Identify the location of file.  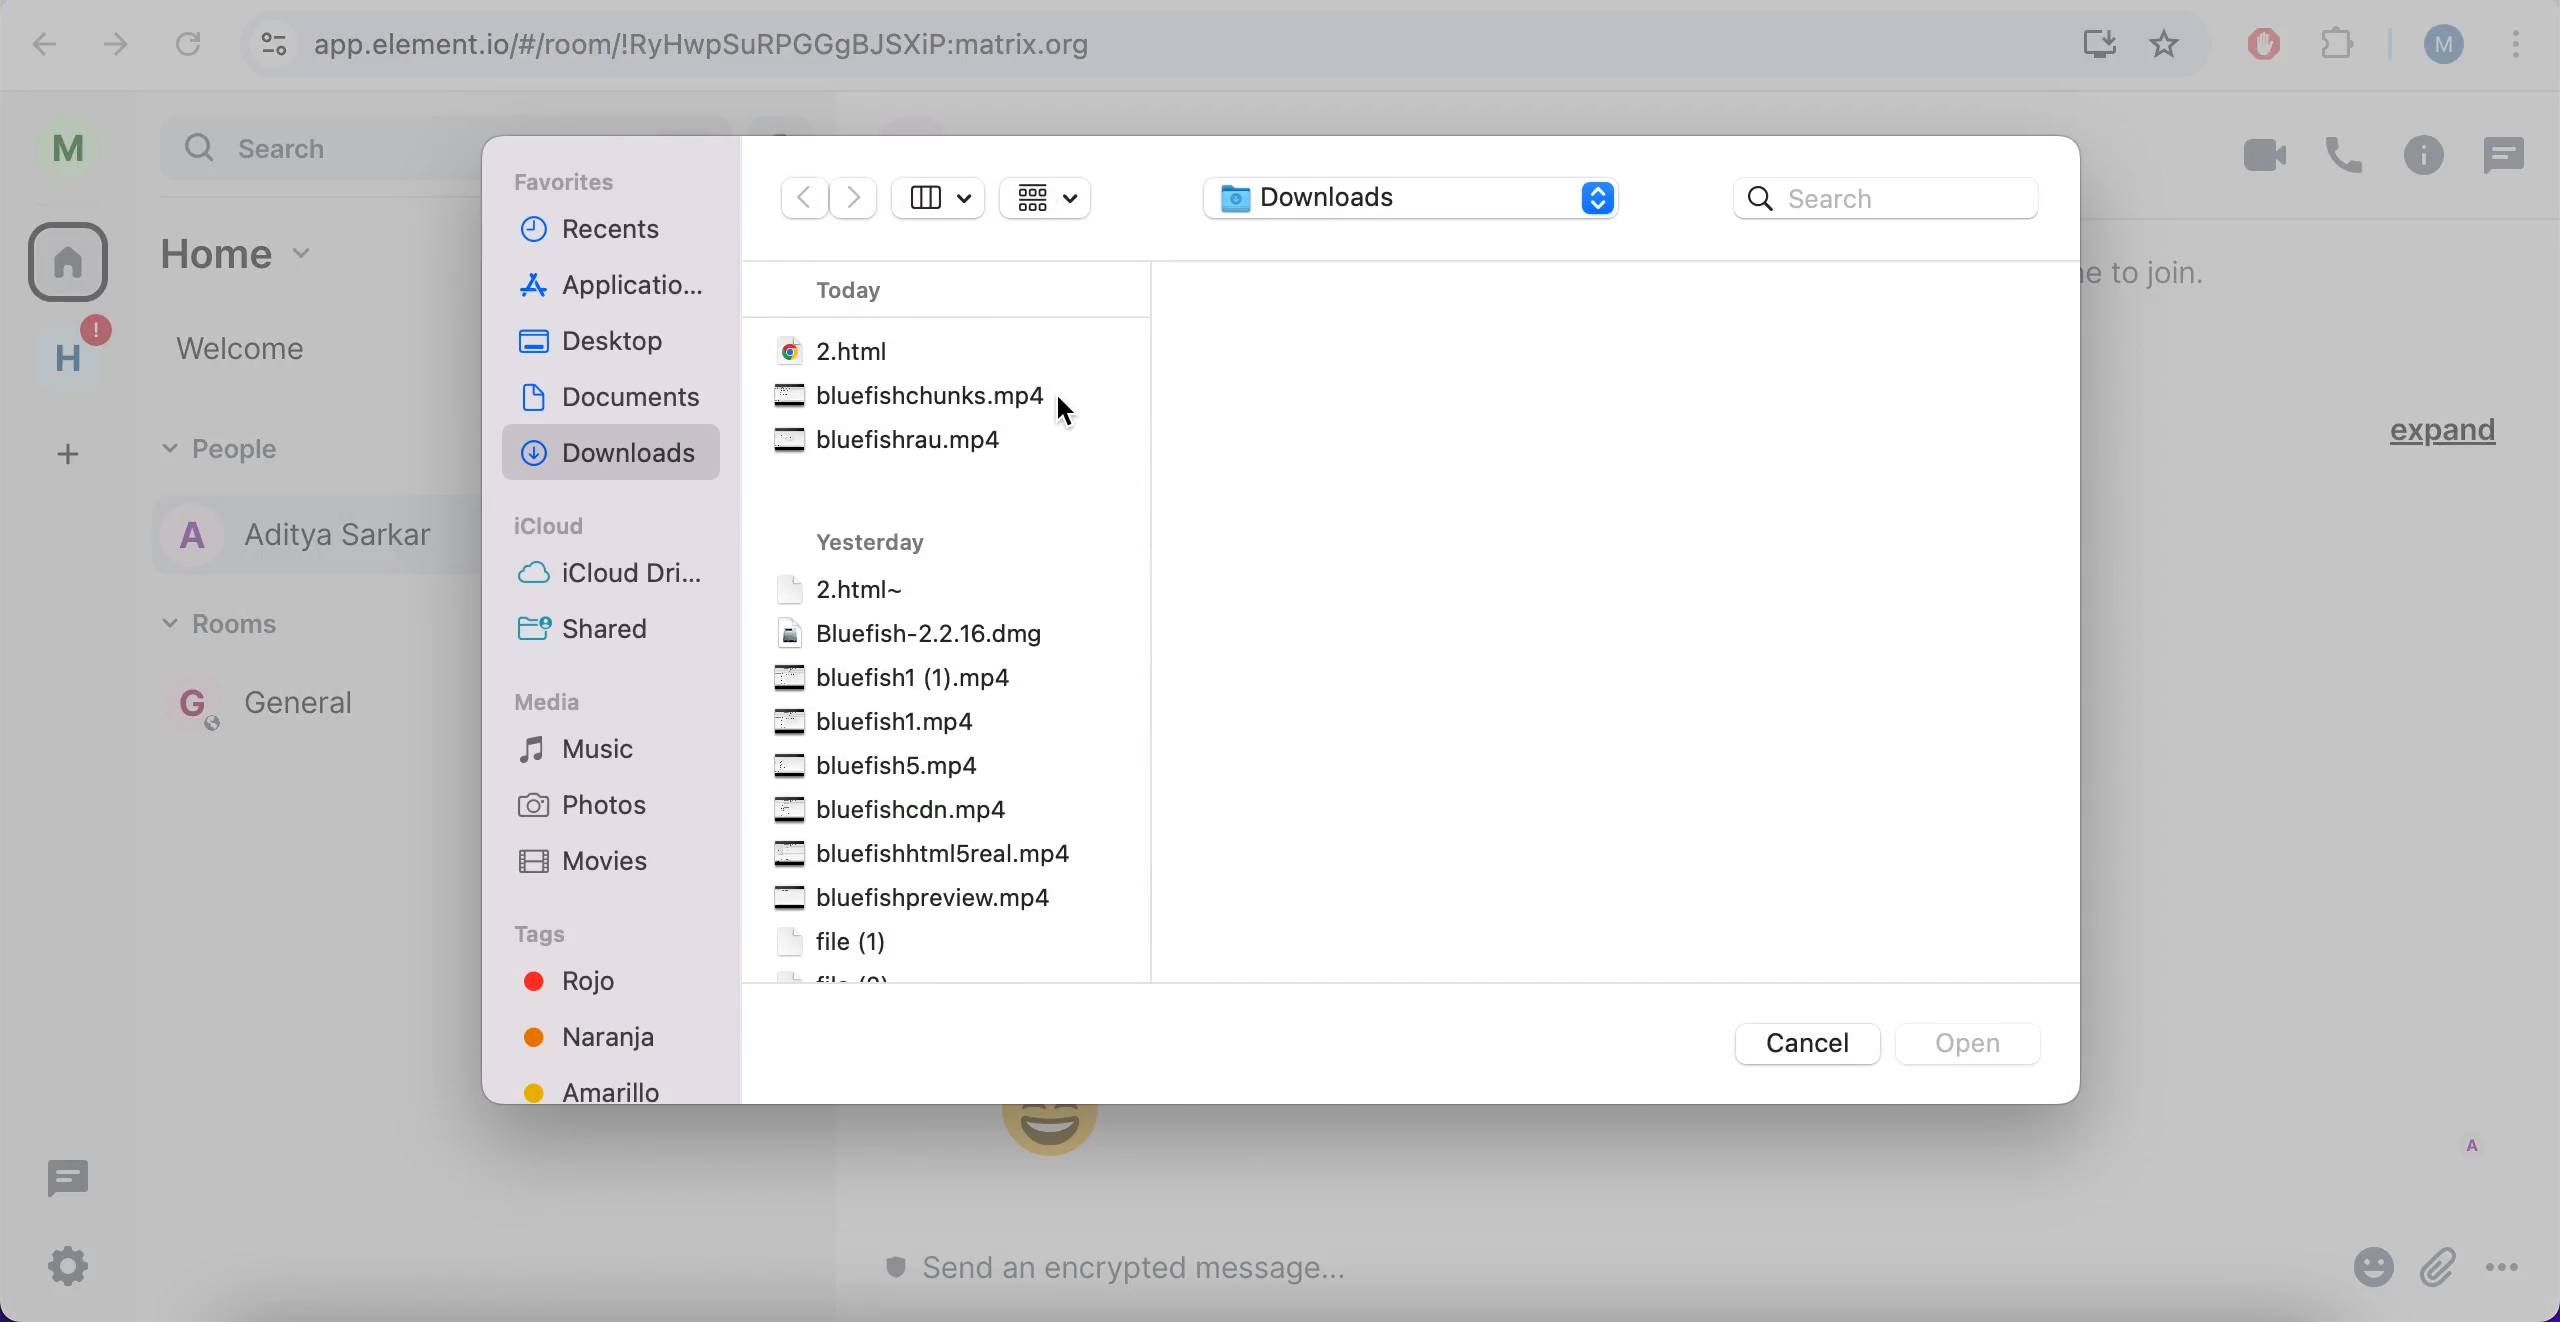
(917, 898).